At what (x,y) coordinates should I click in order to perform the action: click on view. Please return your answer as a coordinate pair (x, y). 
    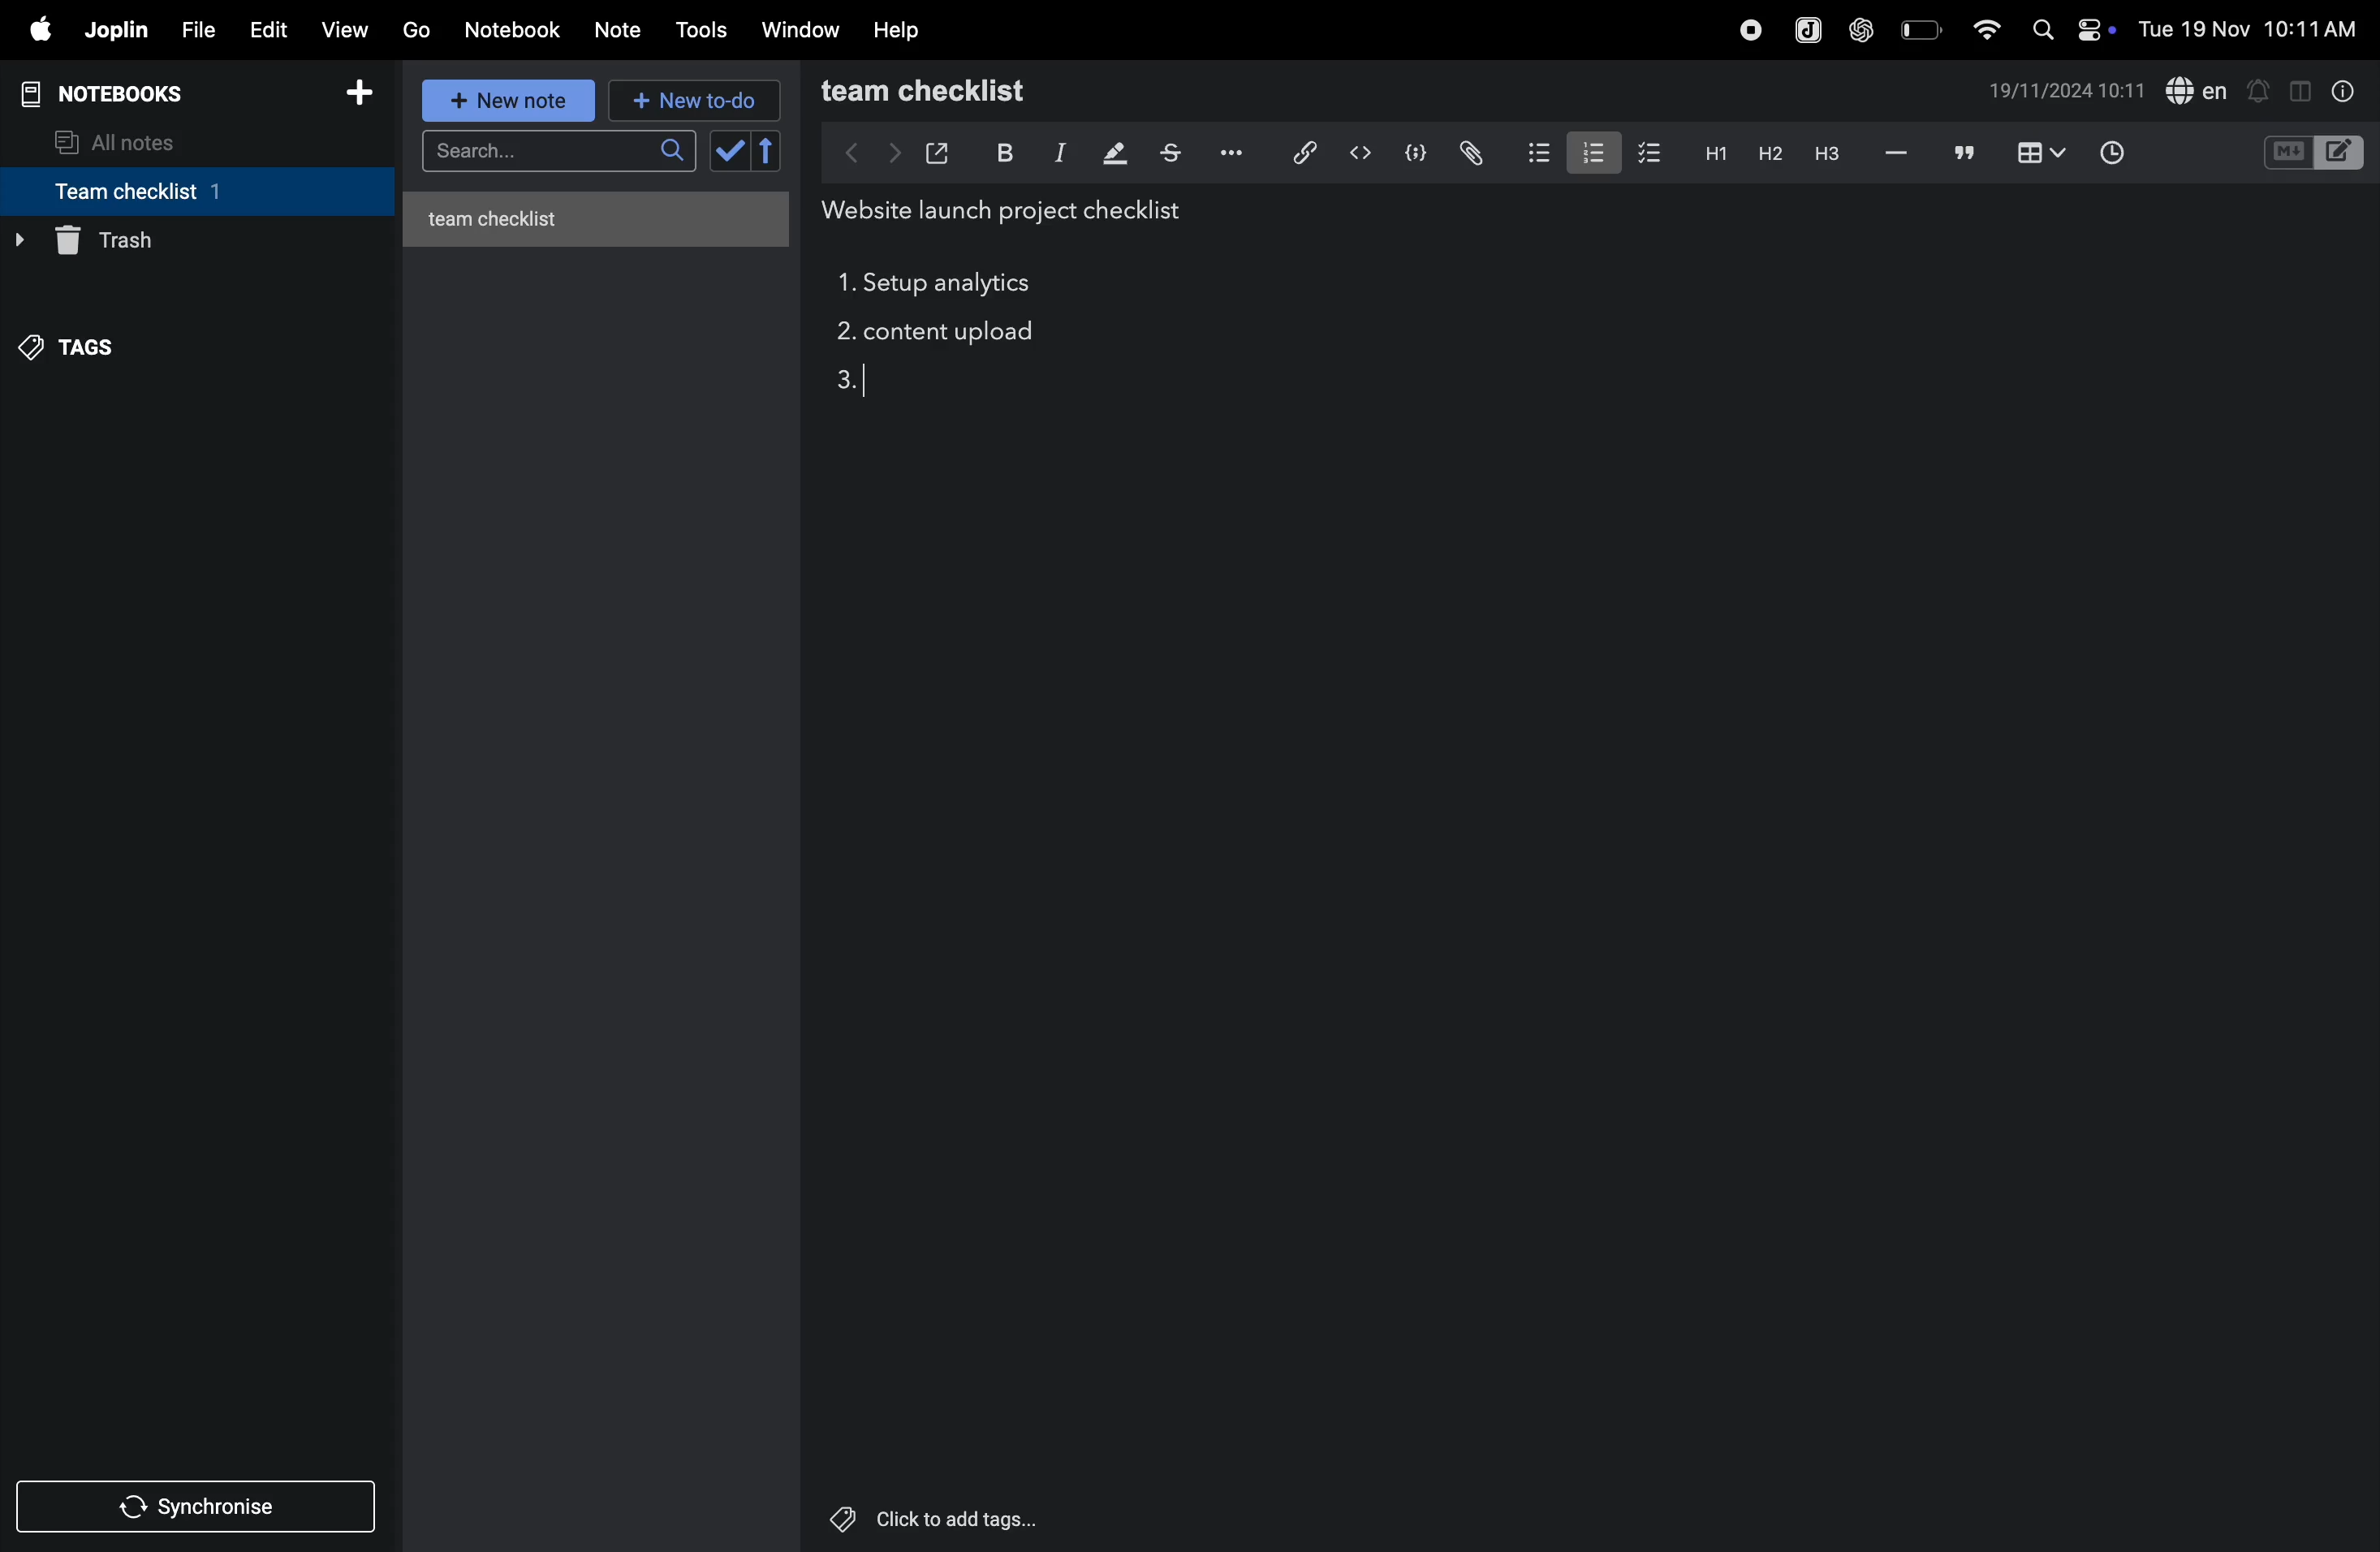
    Looking at the image, I should click on (349, 27).